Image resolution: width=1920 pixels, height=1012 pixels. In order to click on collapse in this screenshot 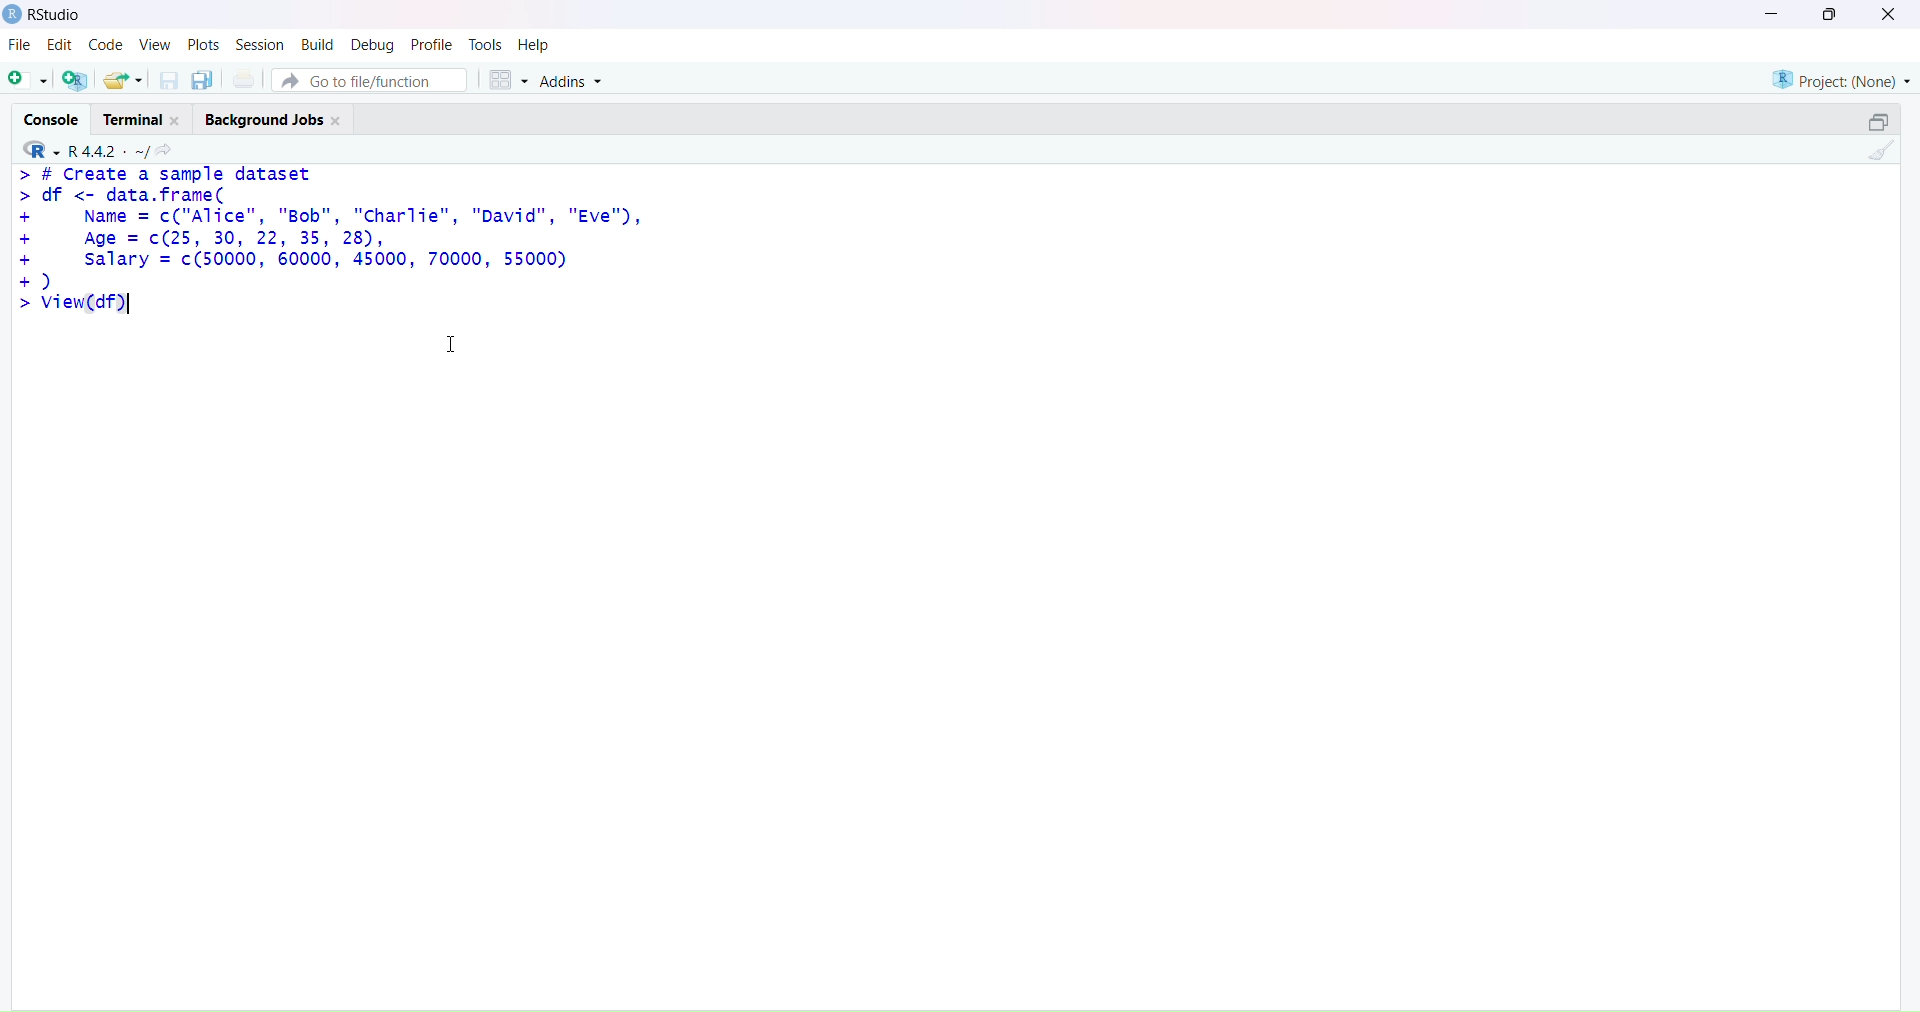, I will do `click(1876, 122)`.